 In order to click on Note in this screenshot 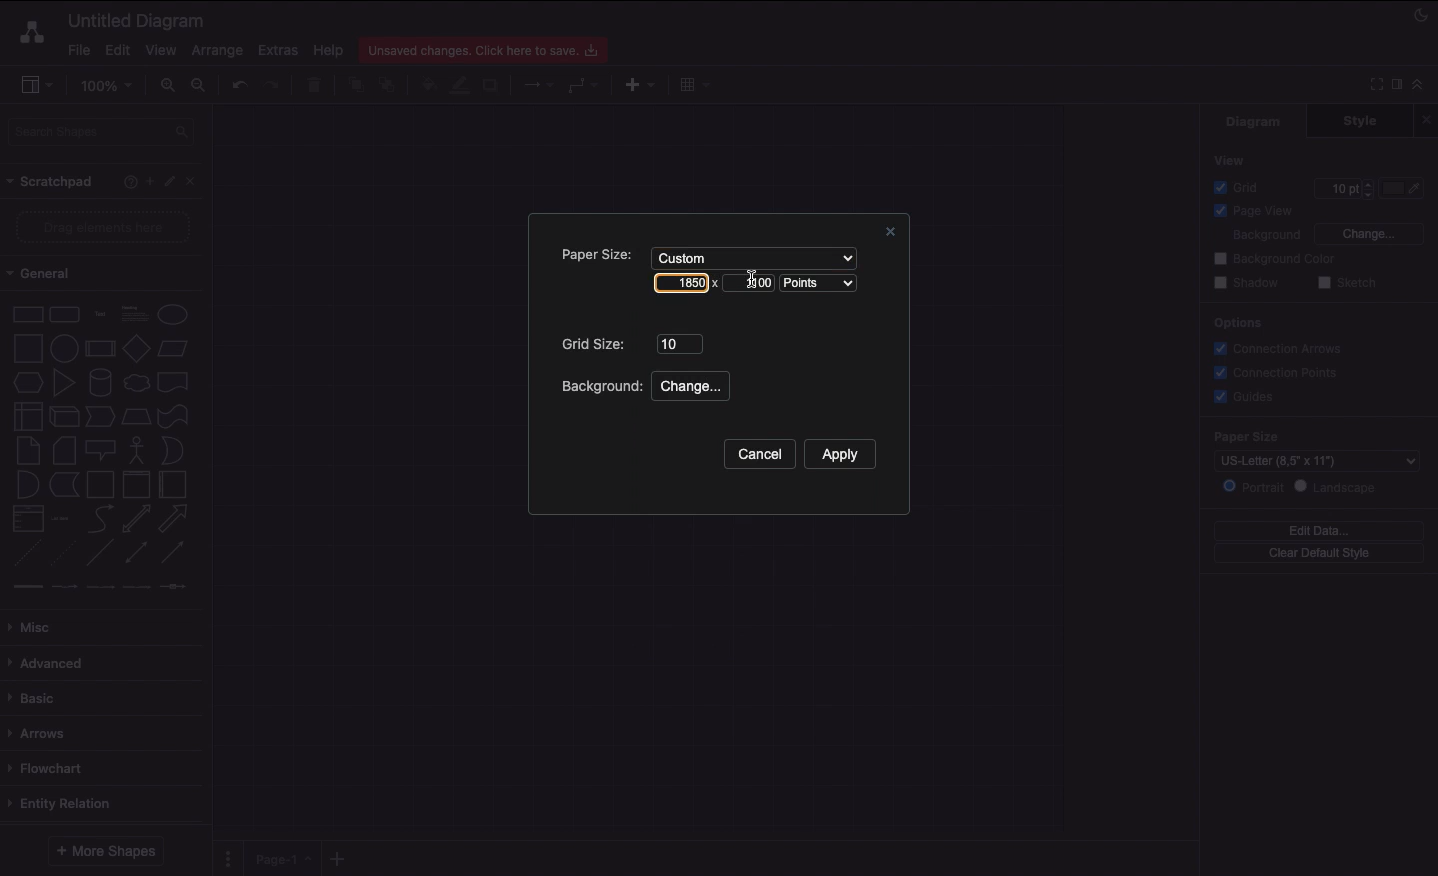, I will do `click(26, 451)`.